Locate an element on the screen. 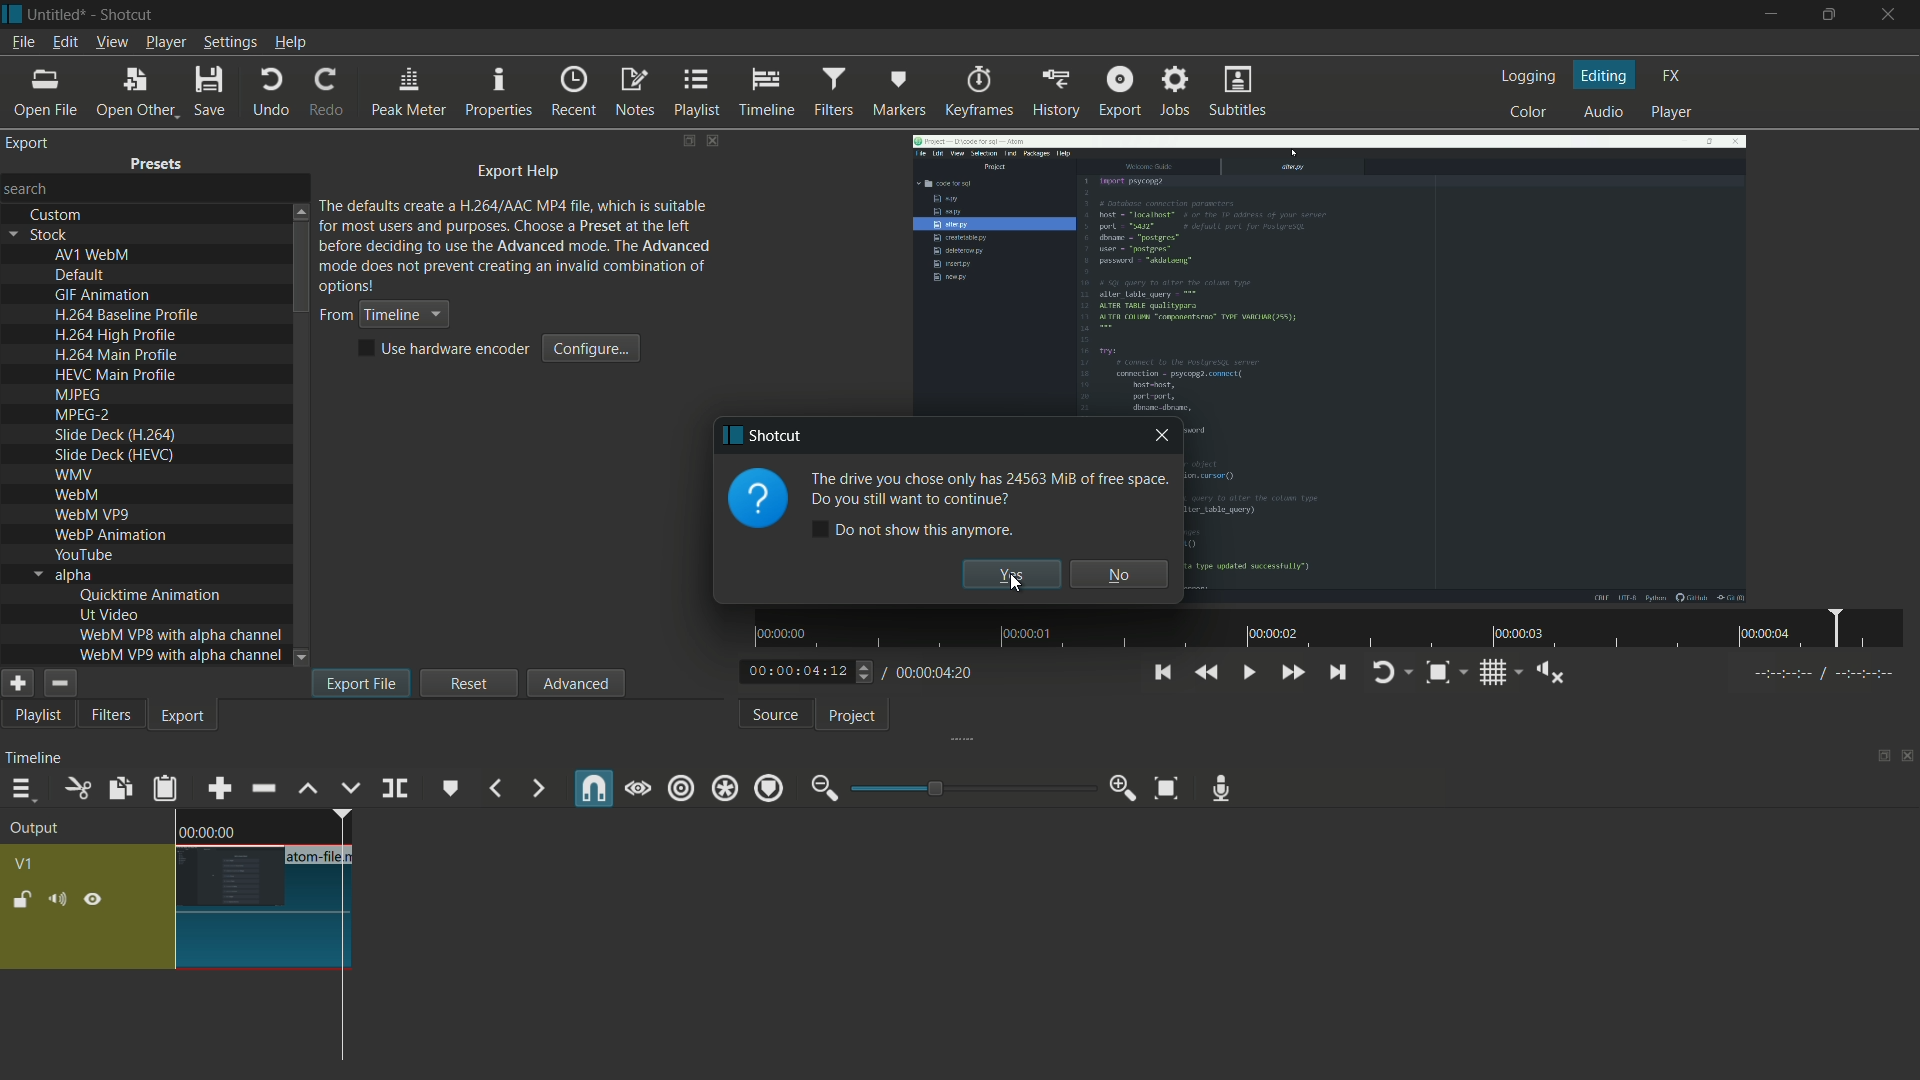  mute is located at coordinates (56, 901).